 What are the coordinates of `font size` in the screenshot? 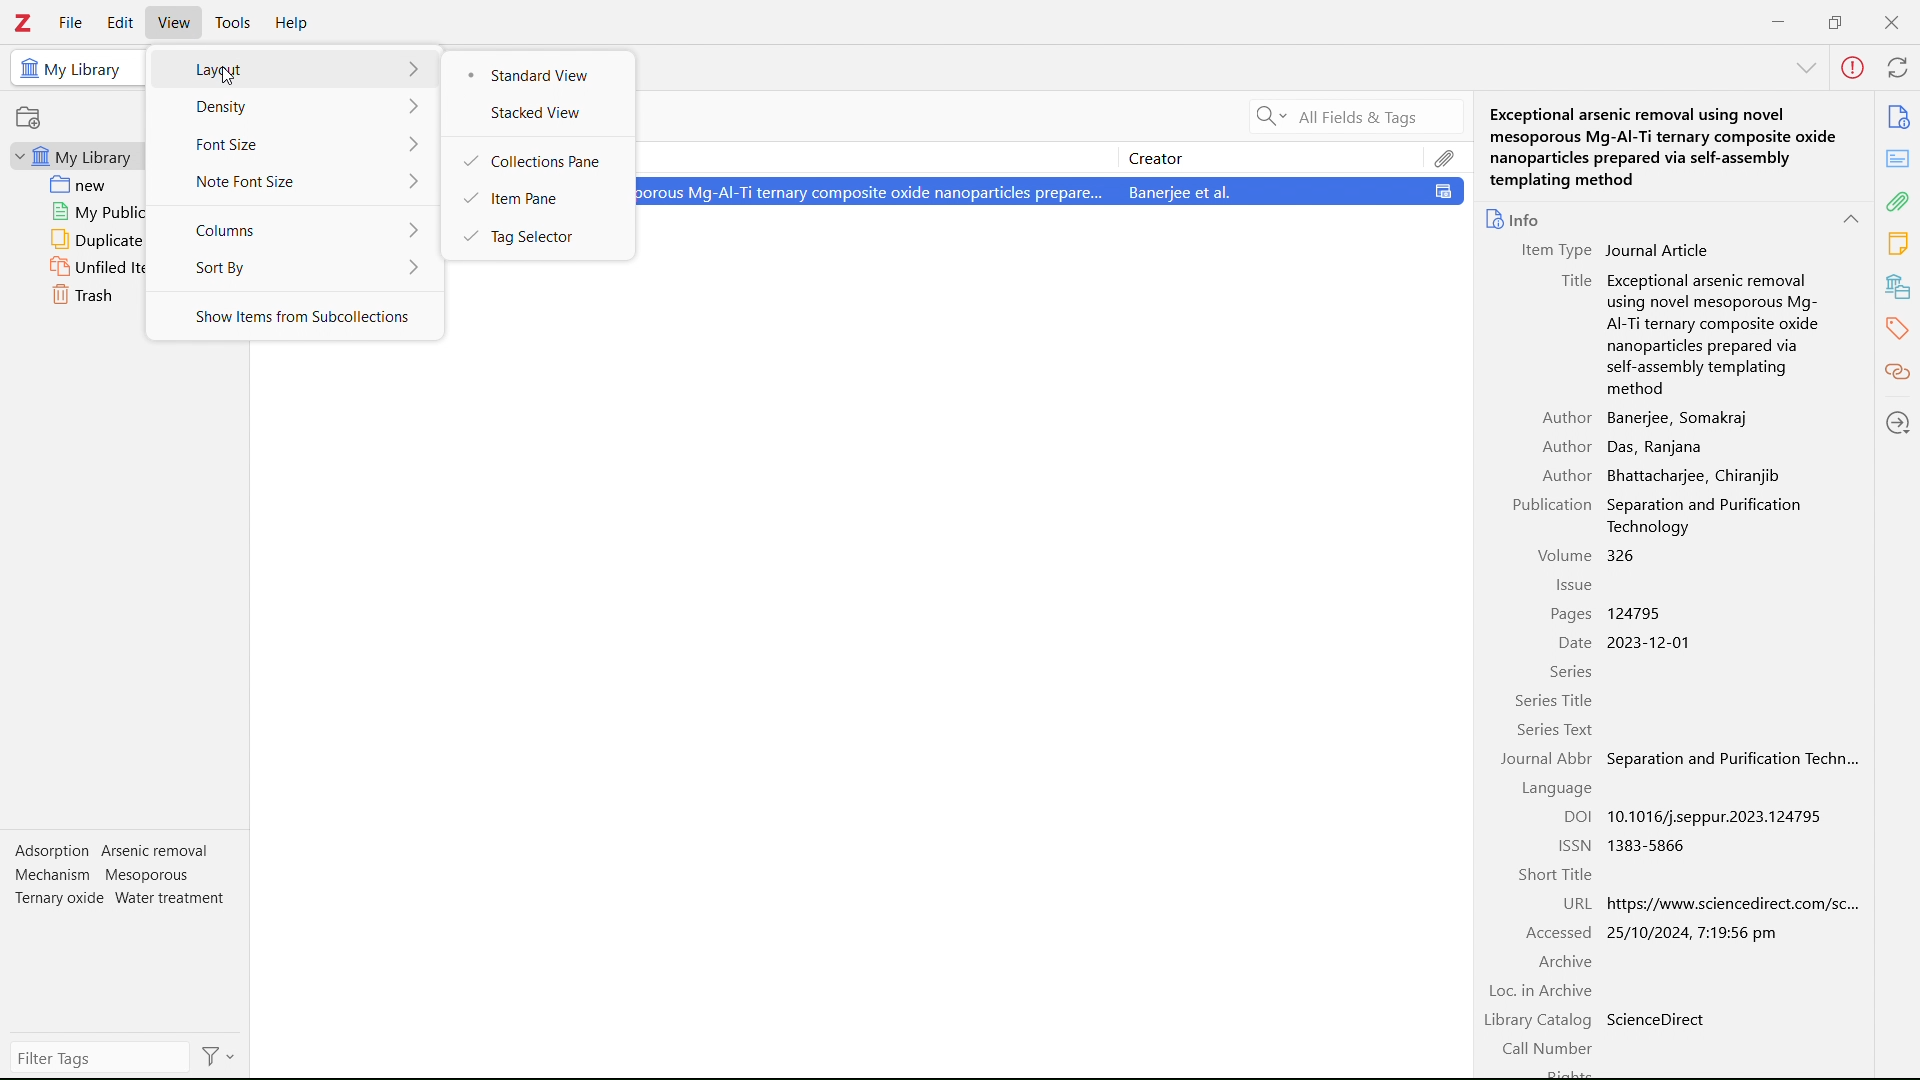 It's located at (295, 143).